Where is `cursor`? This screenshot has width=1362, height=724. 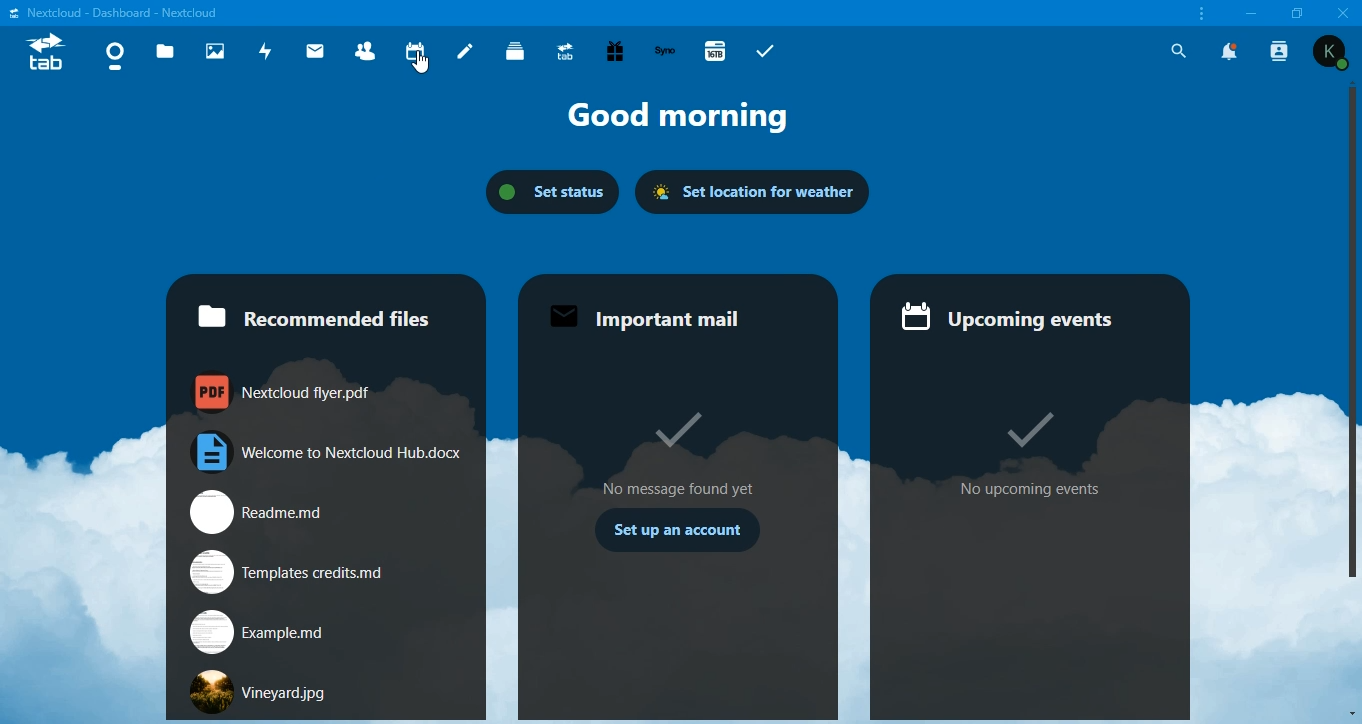
cursor is located at coordinates (419, 63).